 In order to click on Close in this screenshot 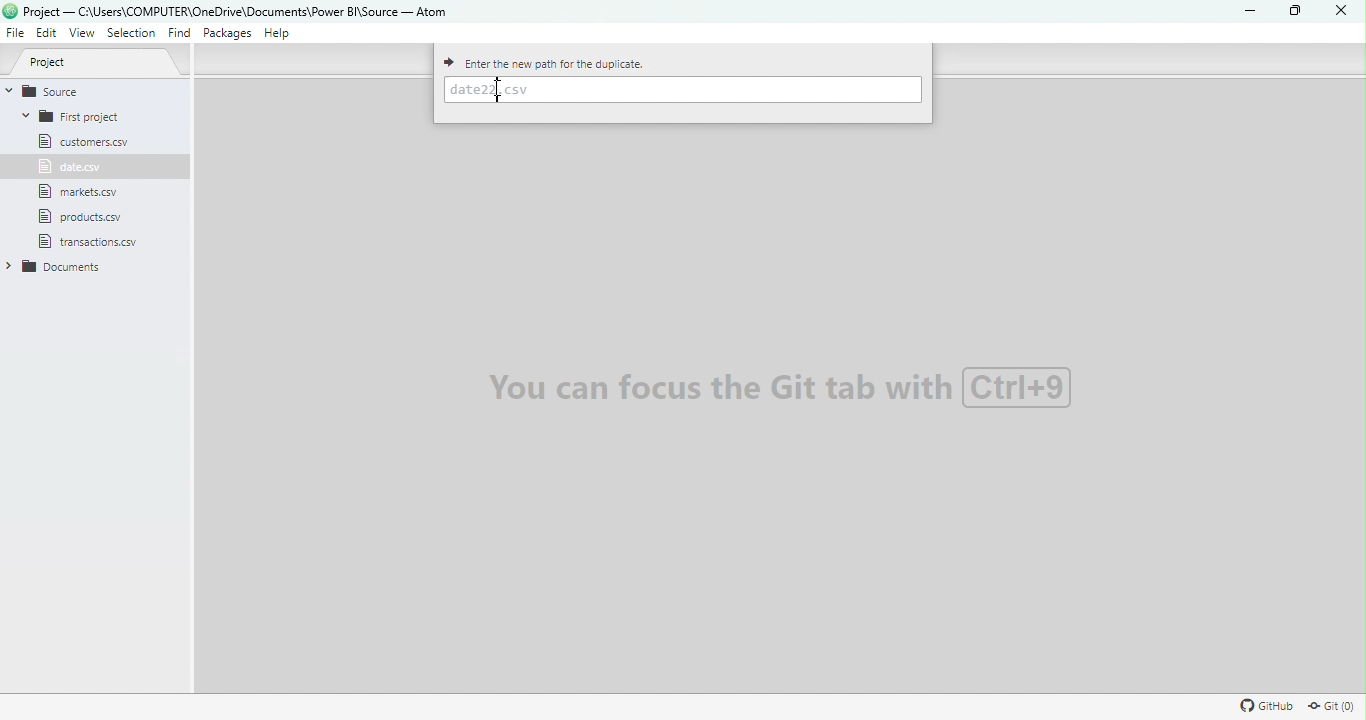, I will do `click(1336, 11)`.